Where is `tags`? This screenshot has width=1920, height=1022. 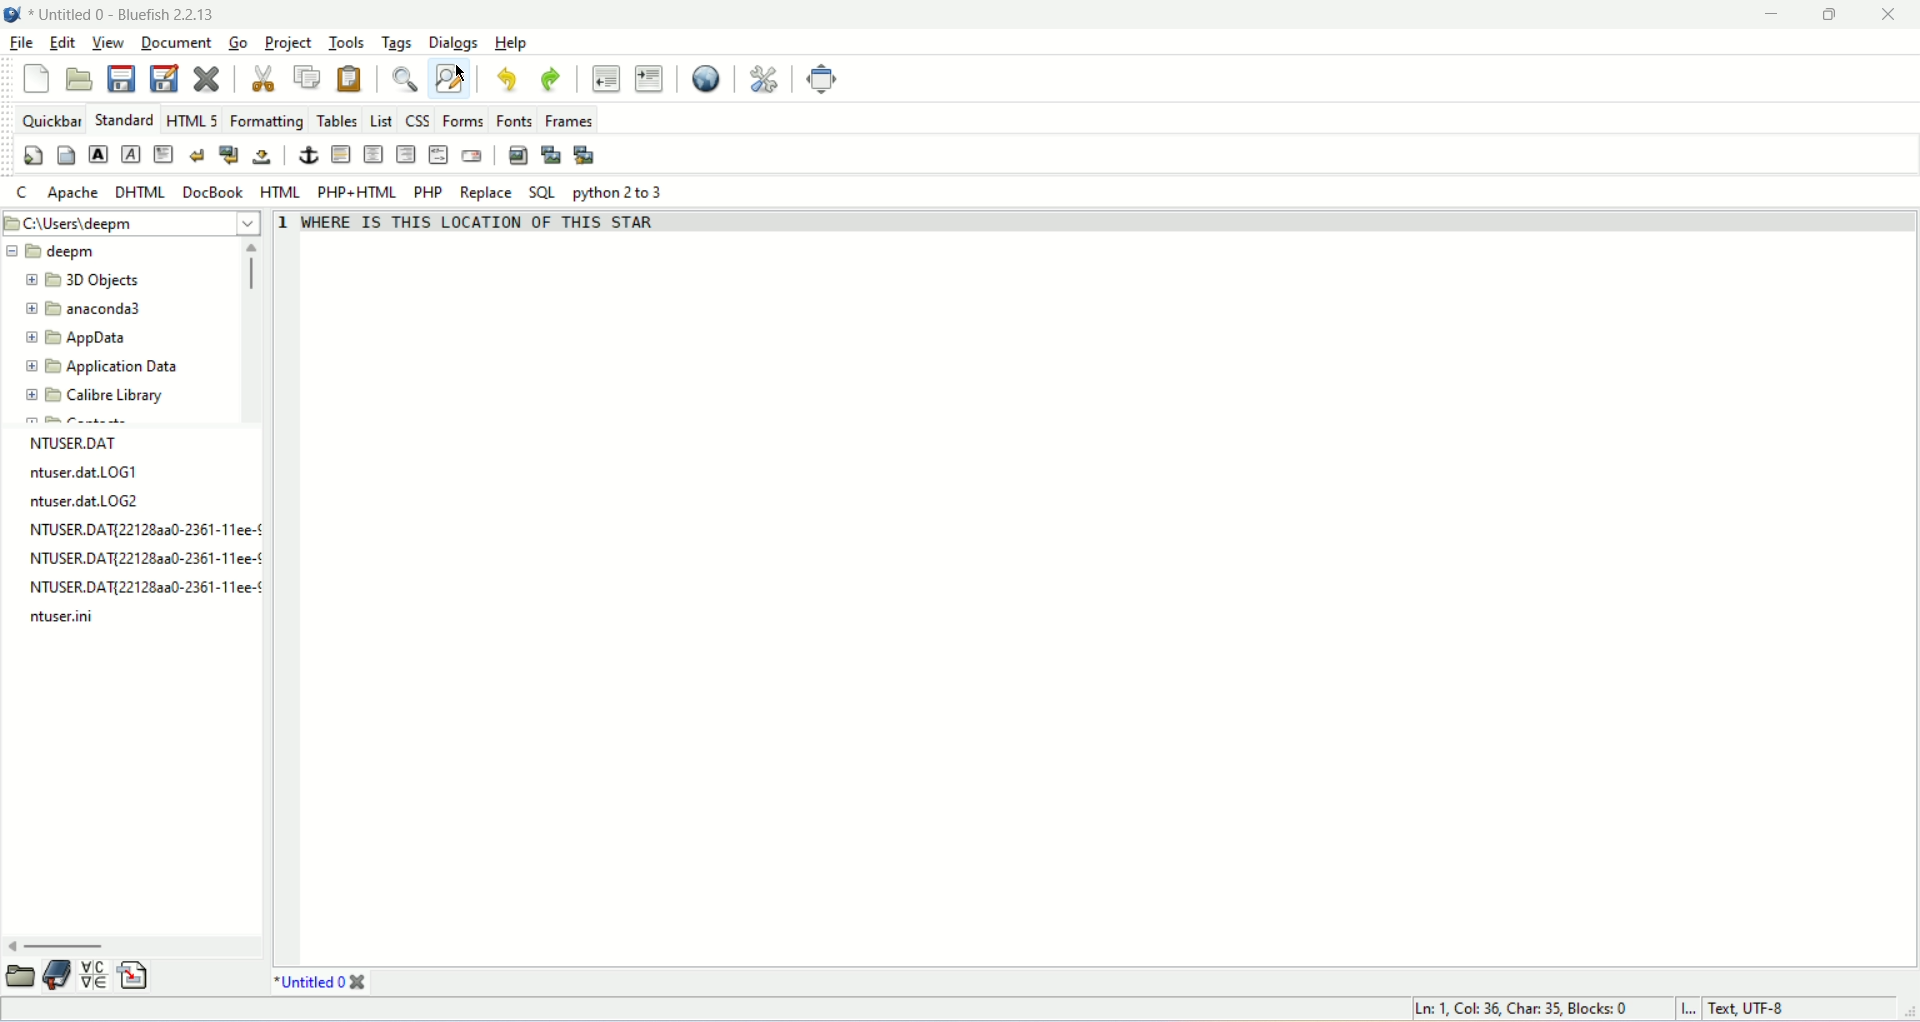
tags is located at coordinates (394, 43).